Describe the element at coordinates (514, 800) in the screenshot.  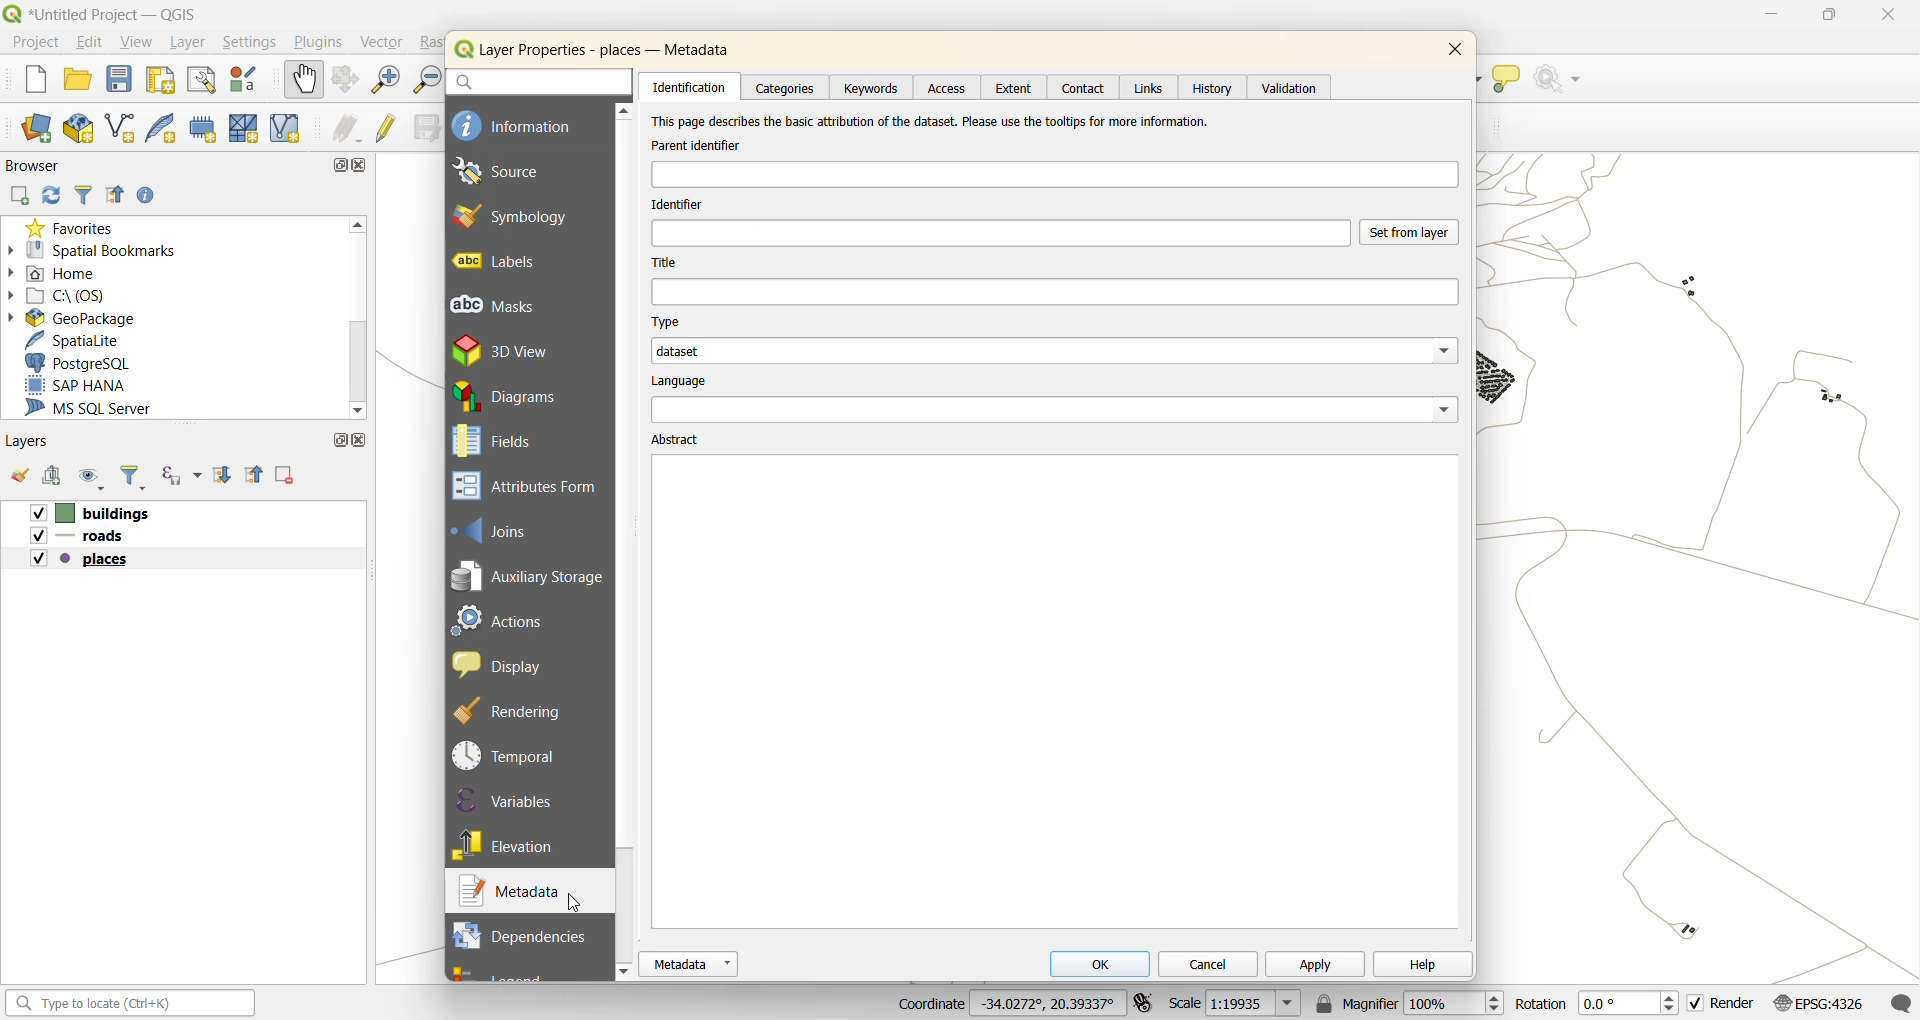
I see `variables` at that location.